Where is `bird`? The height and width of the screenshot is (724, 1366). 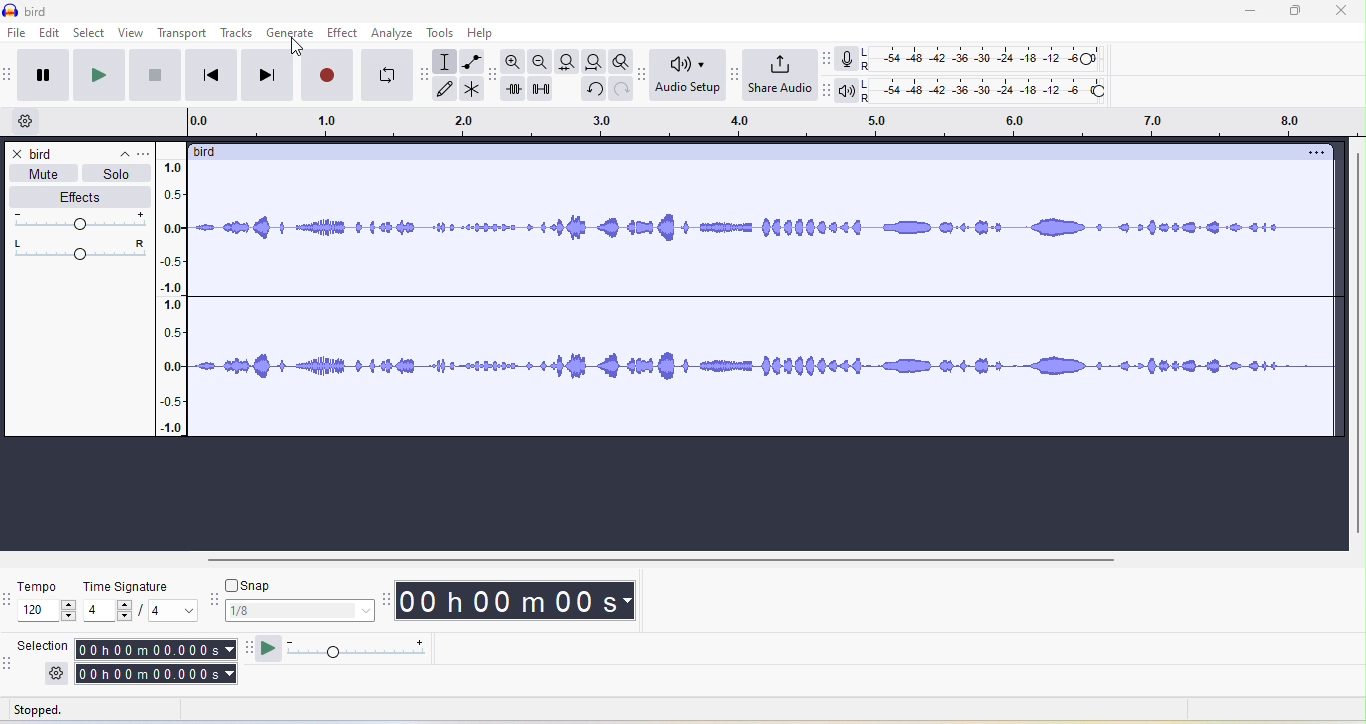 bird is located at coordinates (205, 151).